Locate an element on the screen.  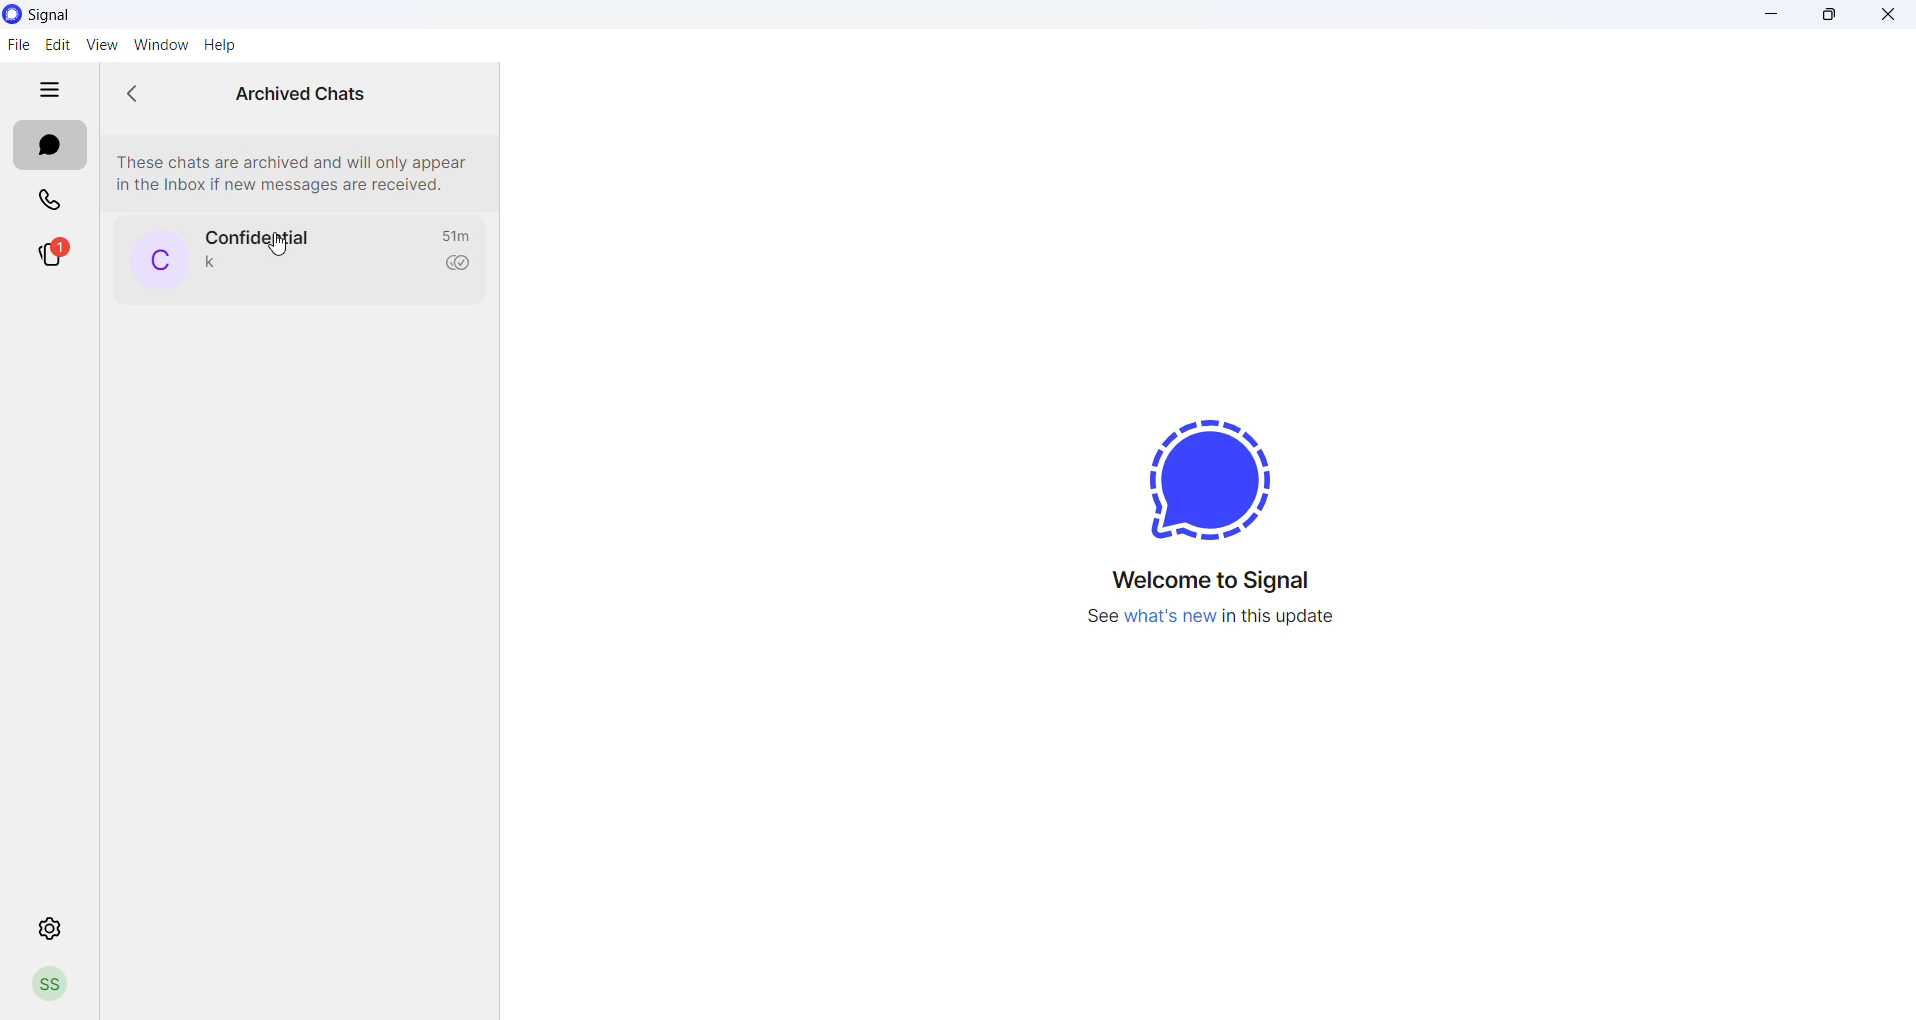
application name and logo is located at coordinates (63, 15).